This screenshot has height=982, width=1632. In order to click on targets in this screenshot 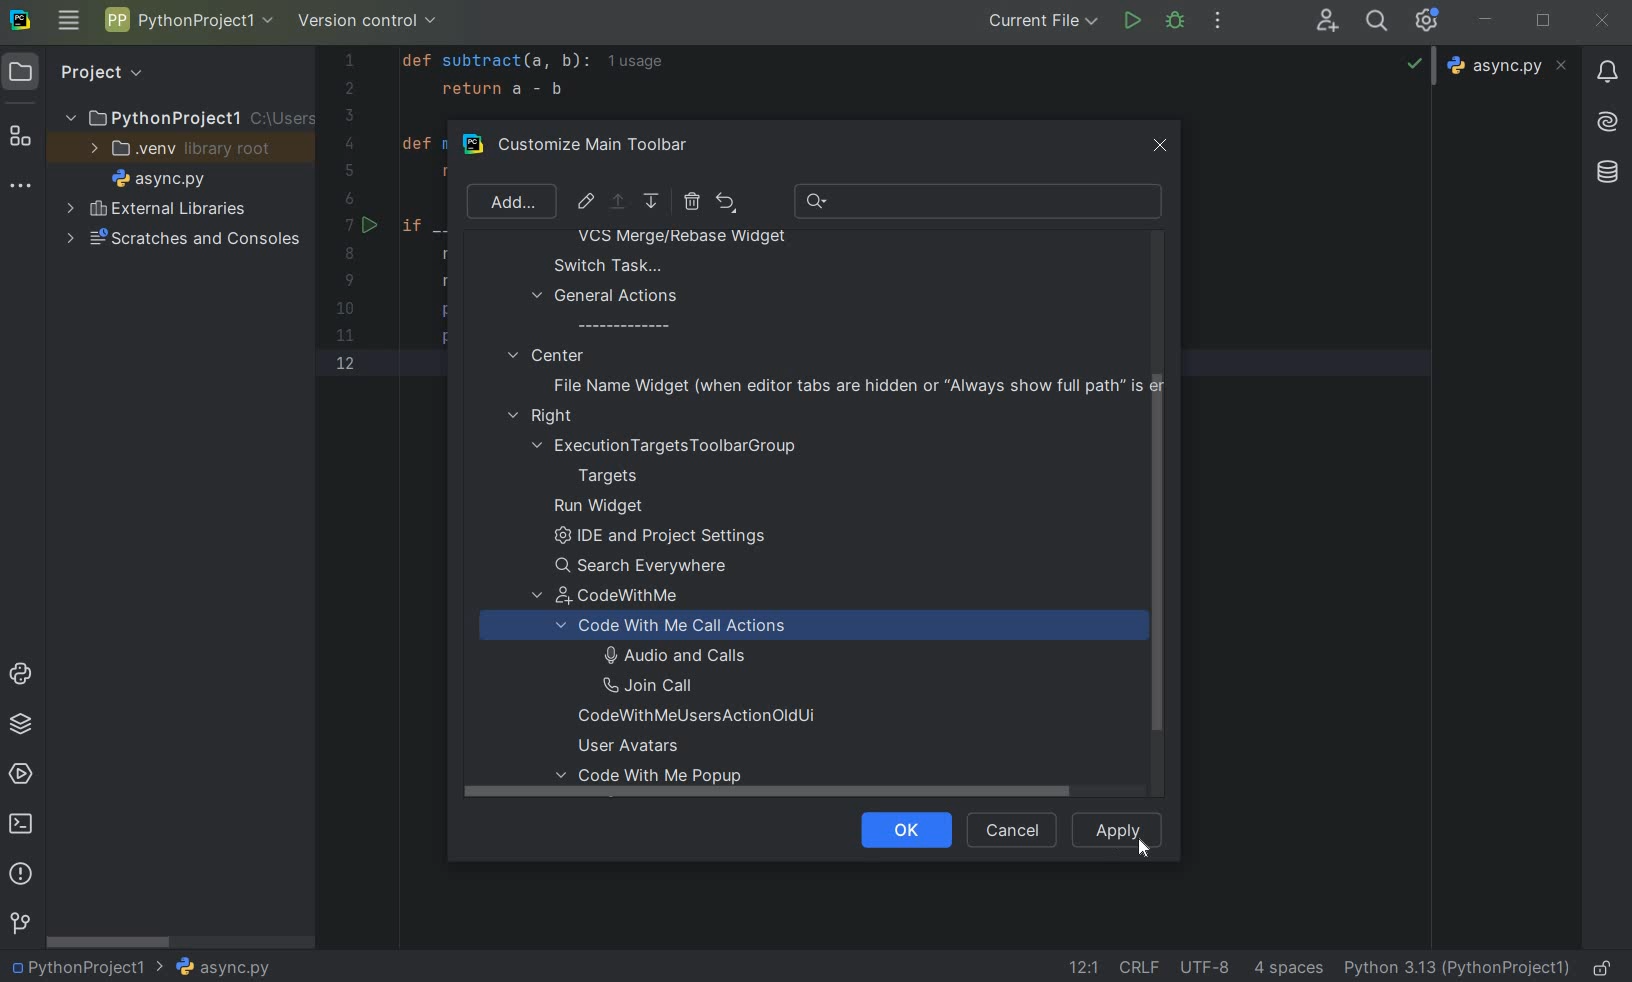, I will do `click(621, 476)`.